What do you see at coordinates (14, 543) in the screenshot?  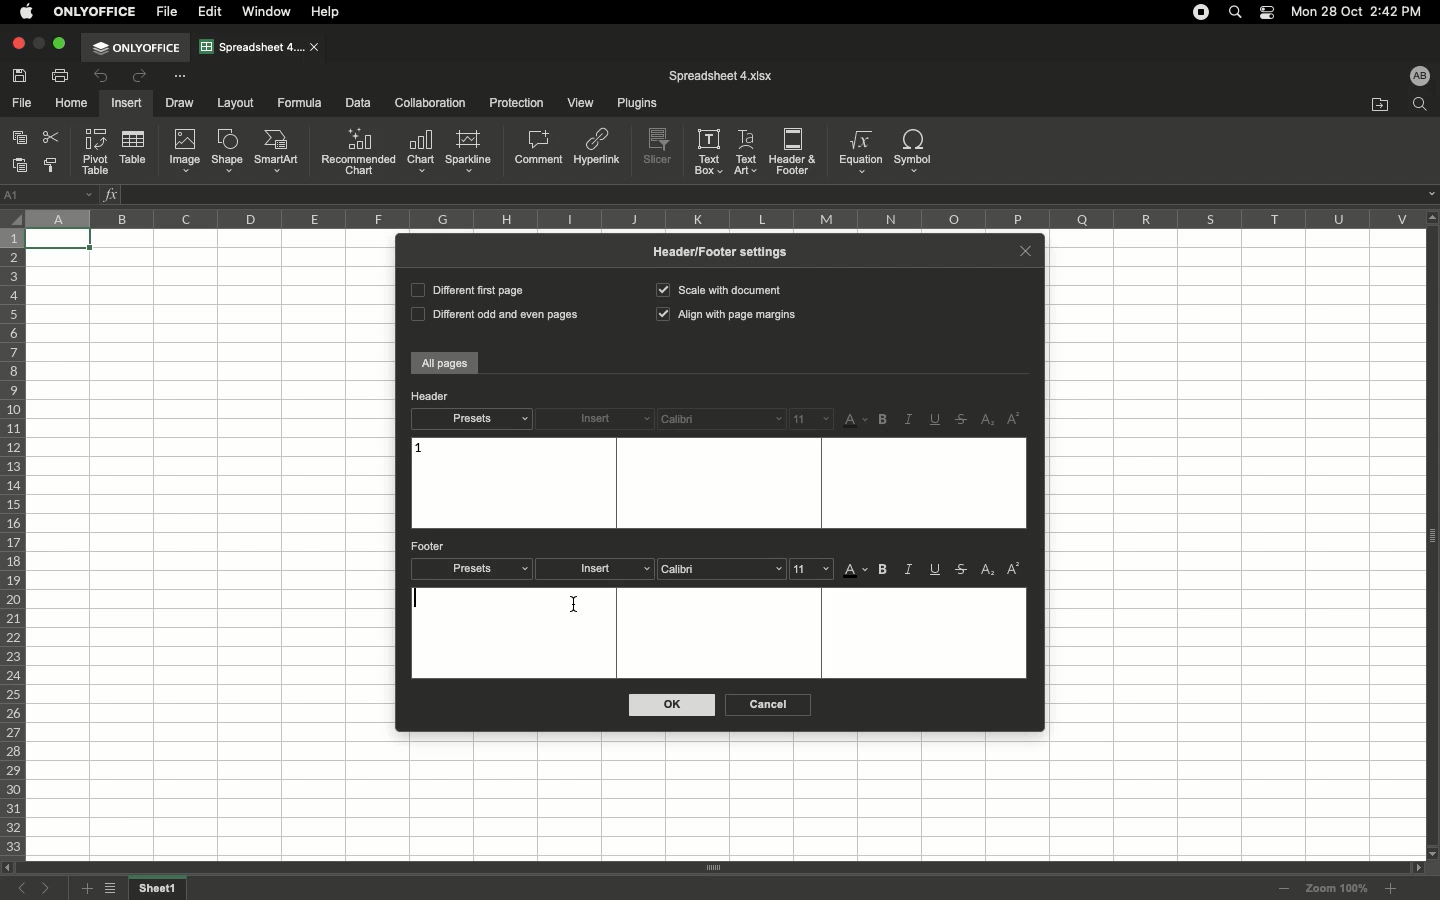 I see `Row` at bounding box center [14, 543].